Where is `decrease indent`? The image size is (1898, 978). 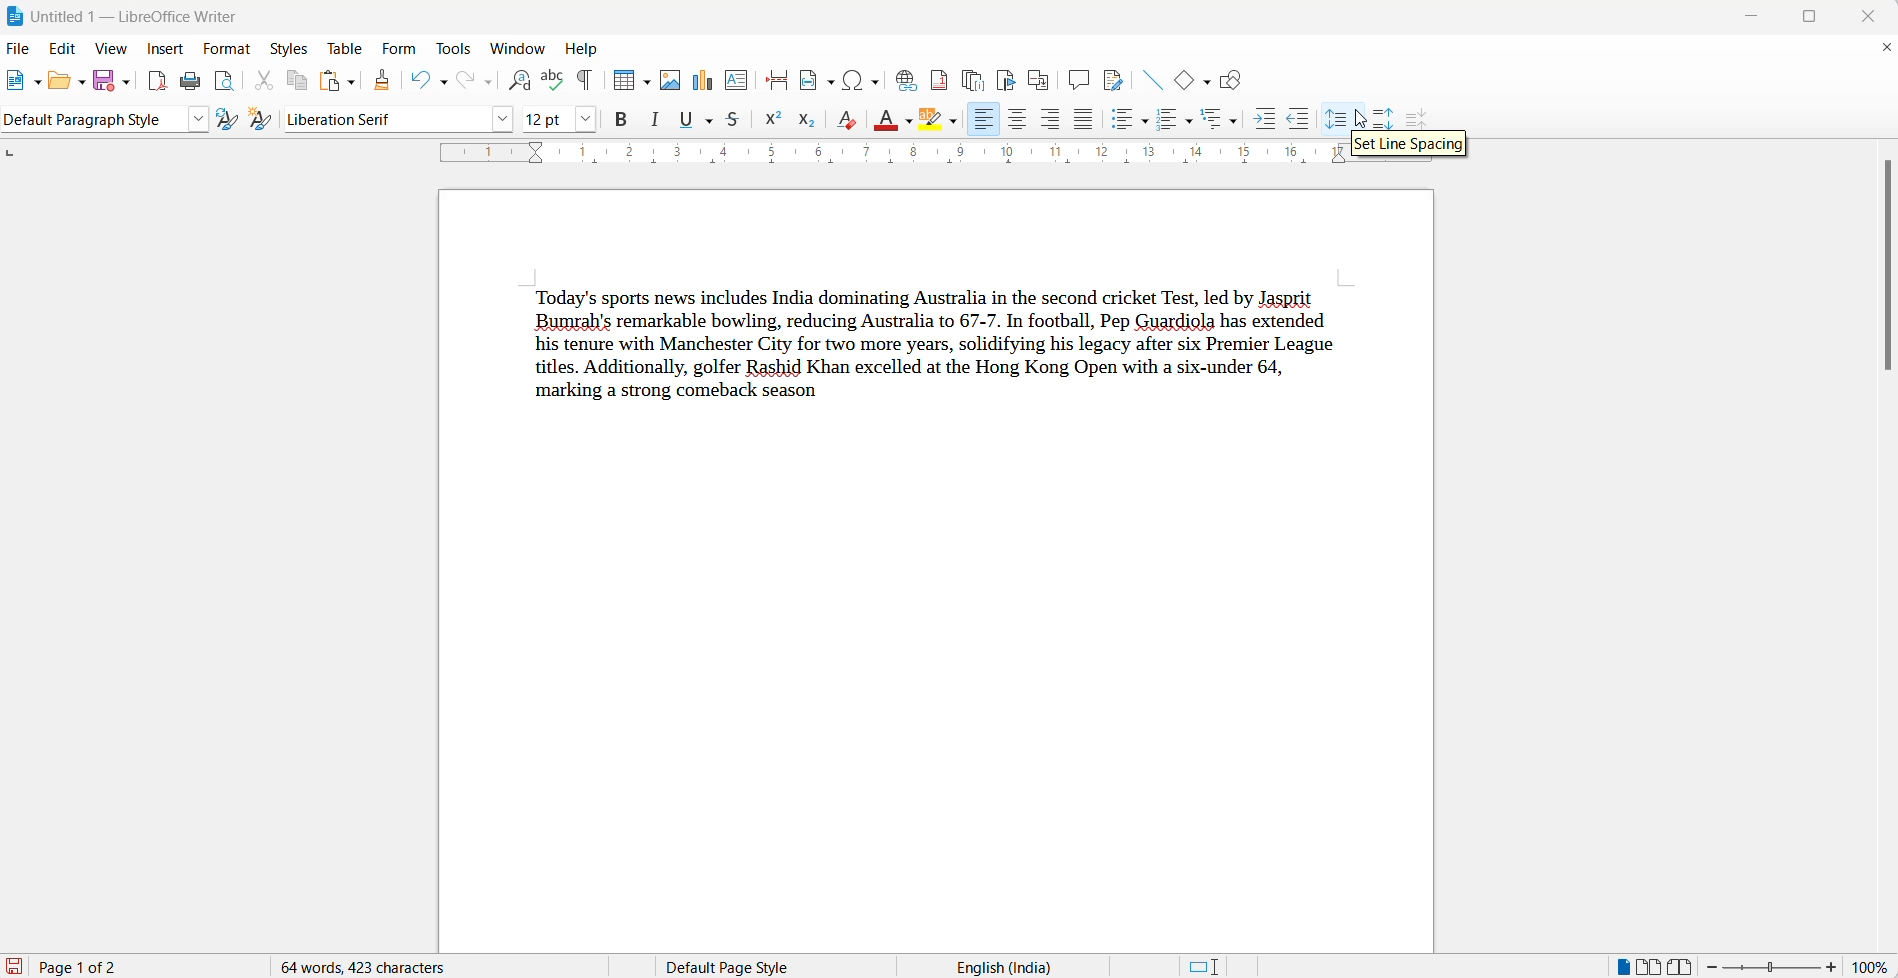 decrease indent is located at coordinates (1302, 119).